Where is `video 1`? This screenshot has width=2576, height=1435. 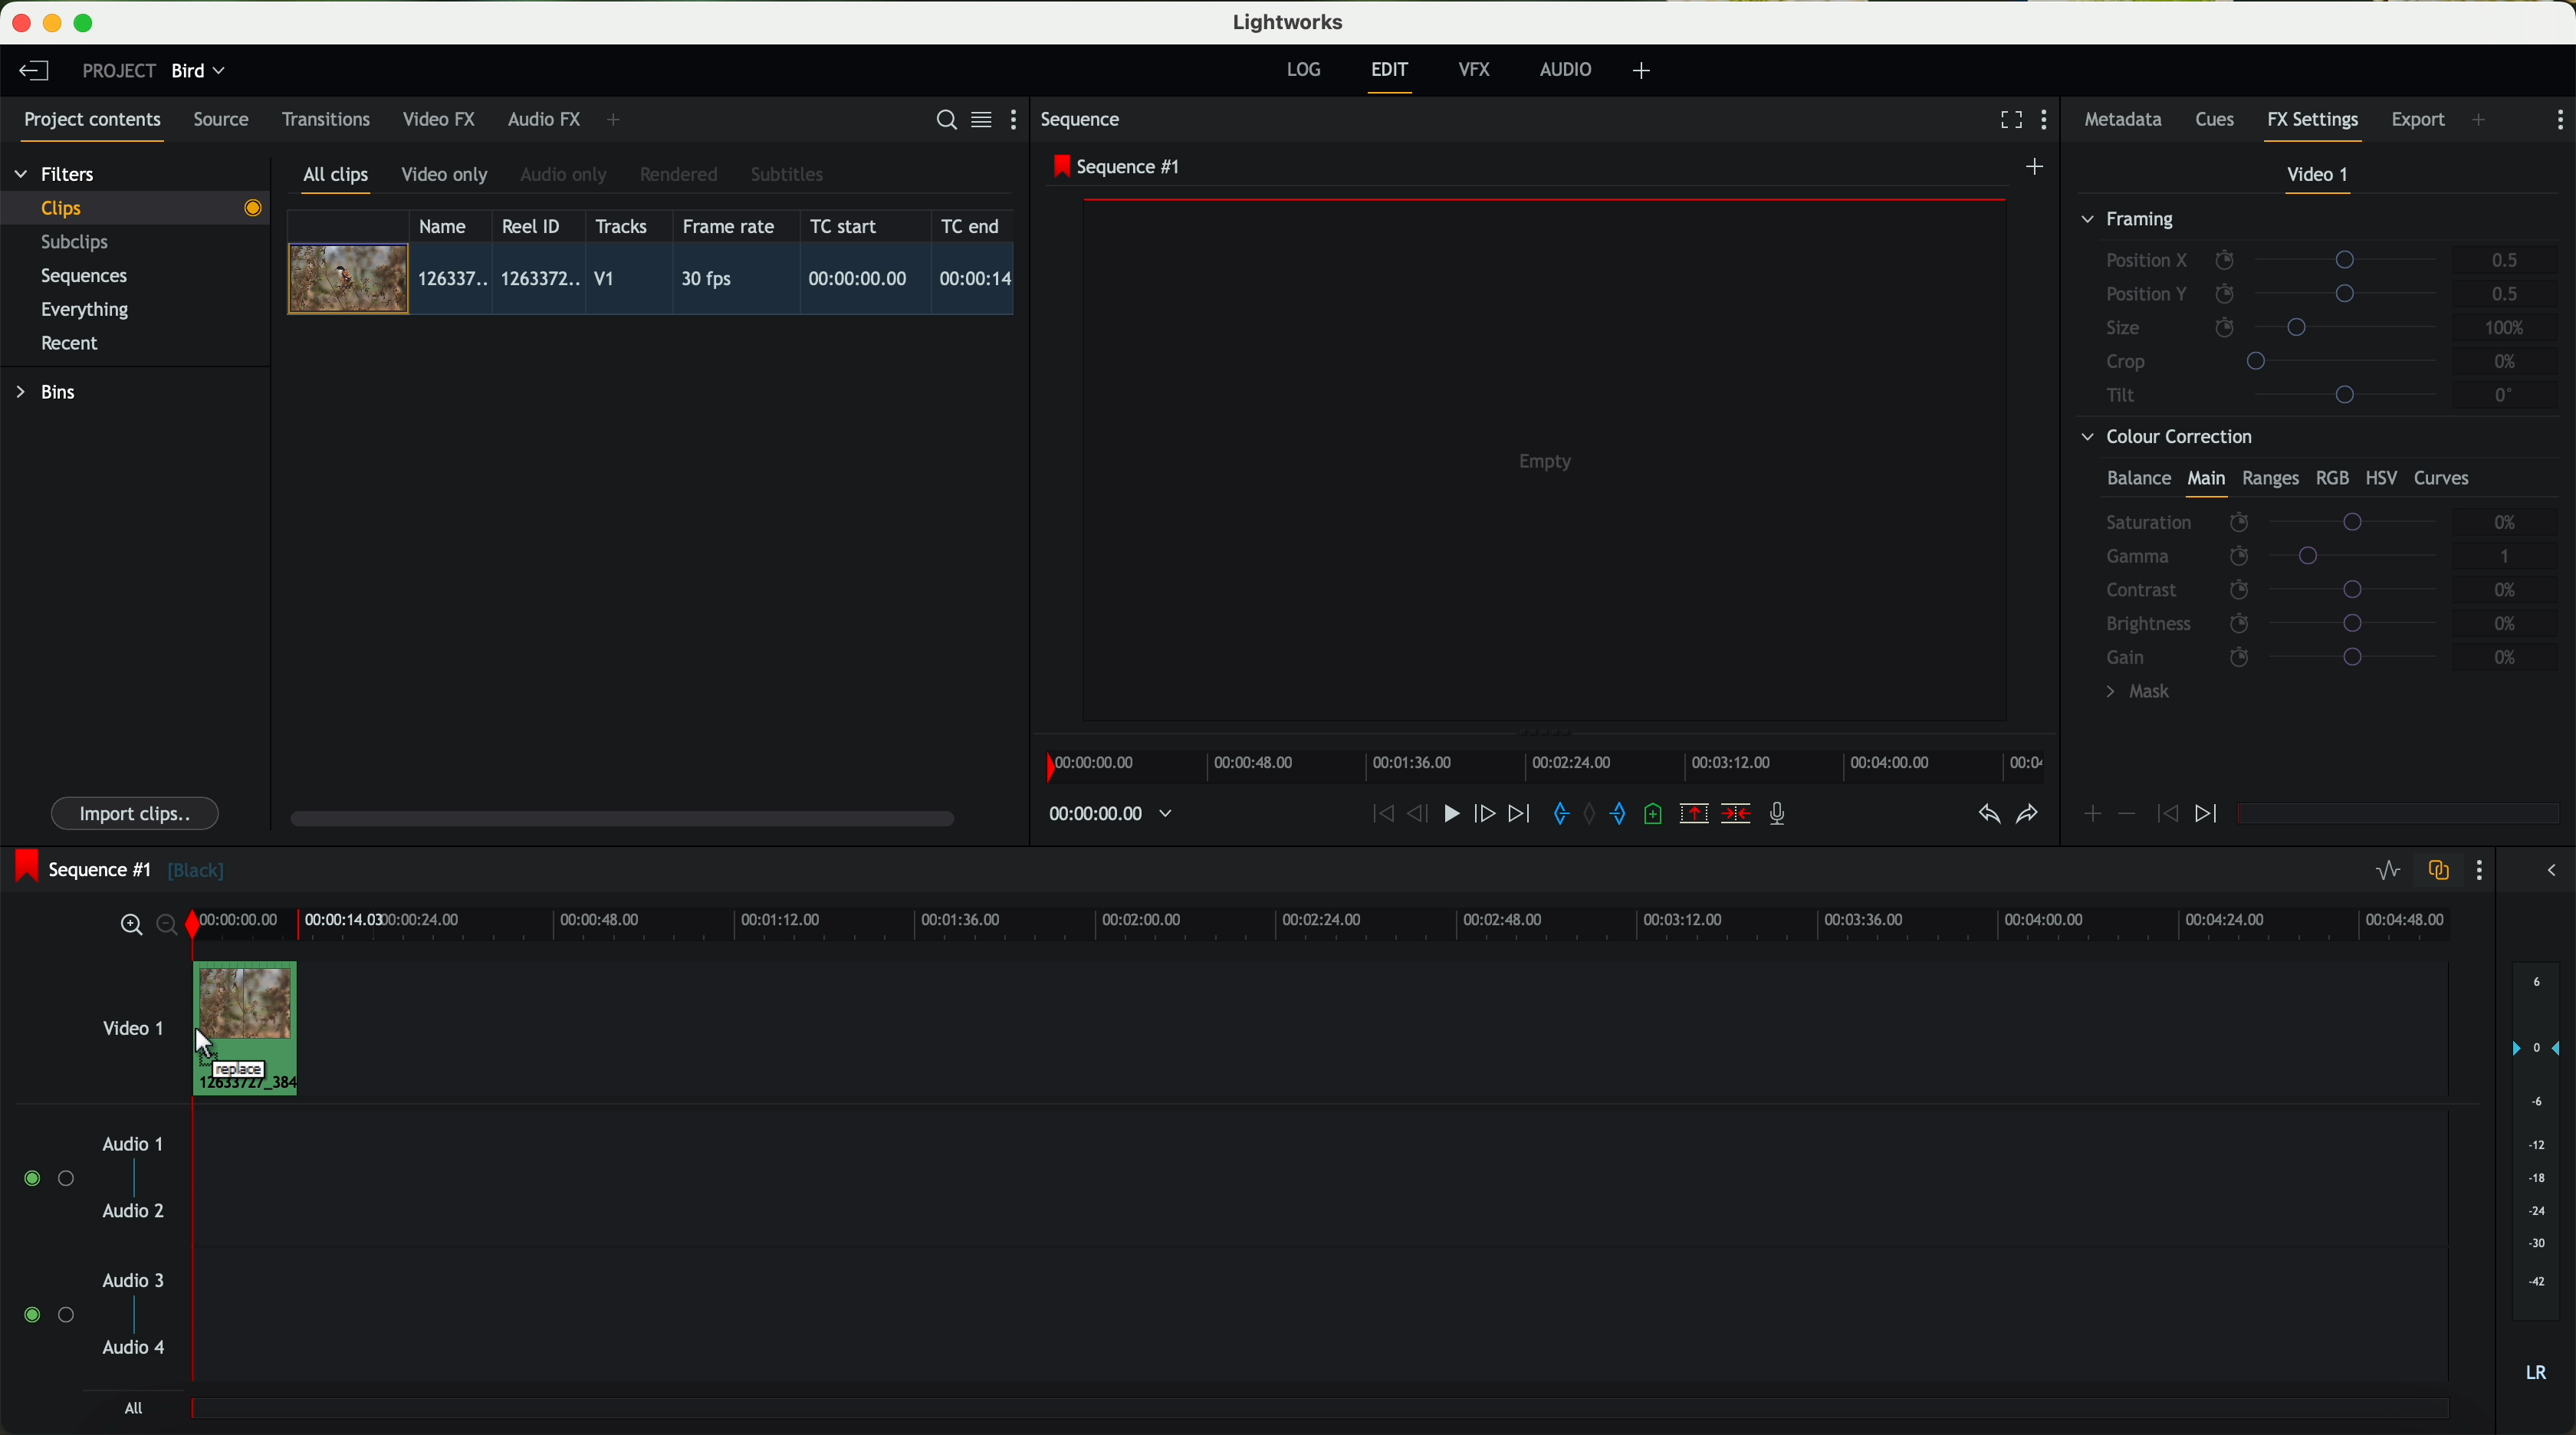
video 1 is located at coordinates (2320, 179).